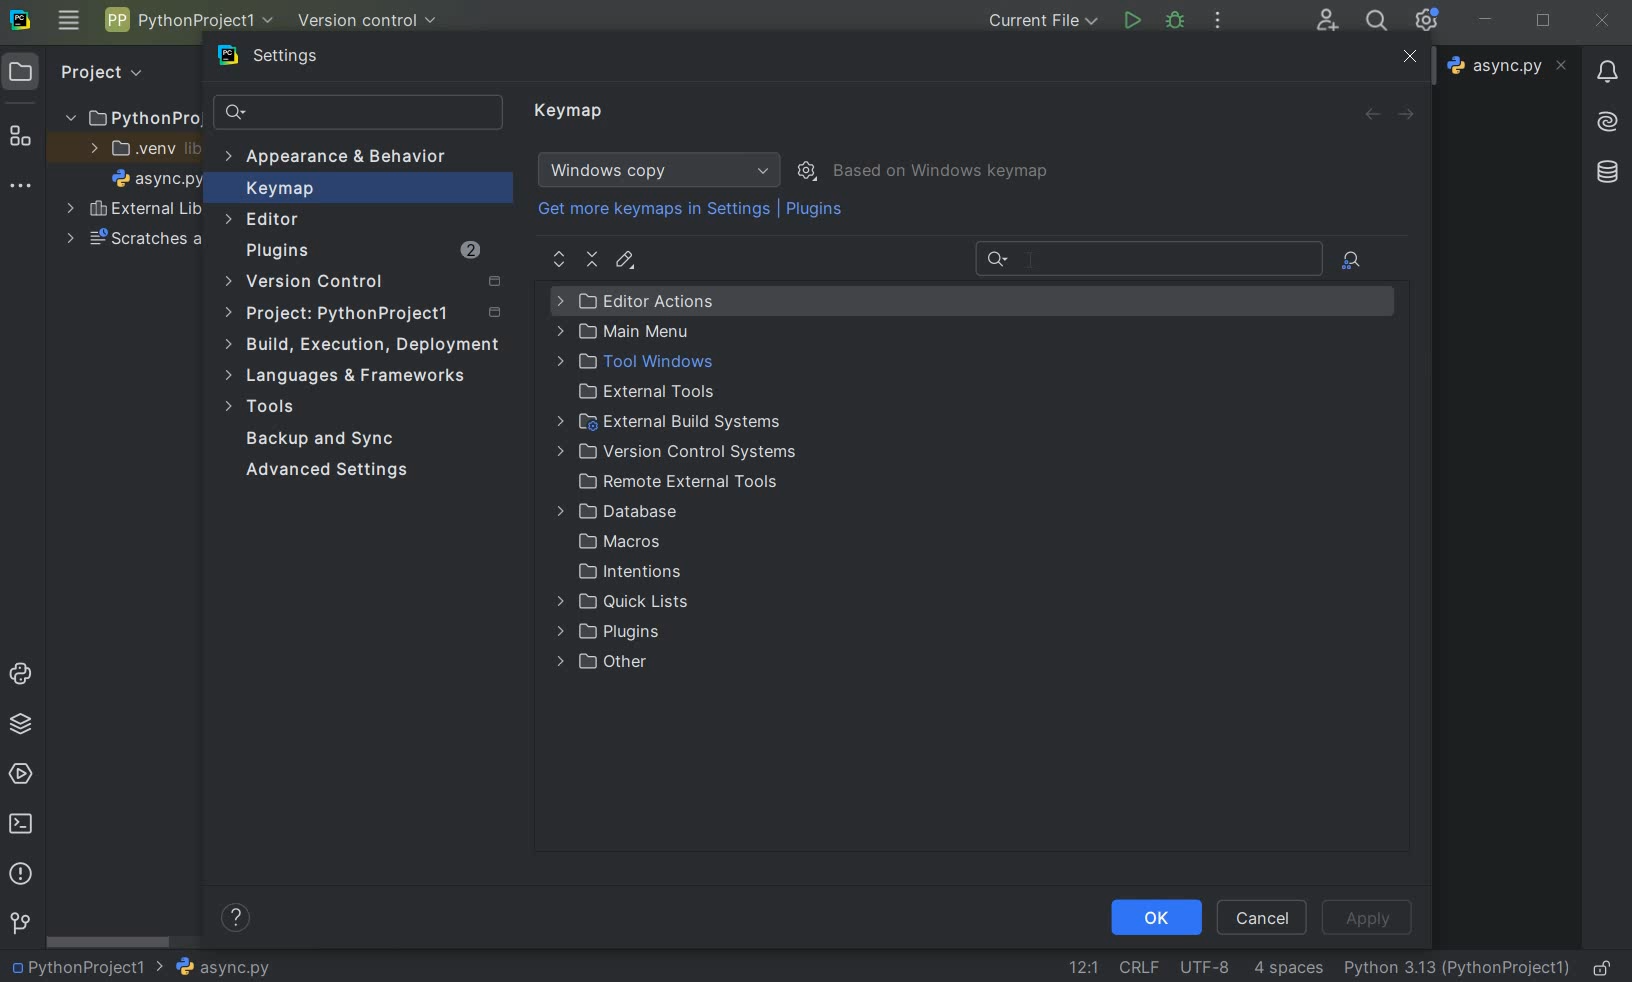  Describe the element at coordinates (75, 967) in the screenshot. I see `project name` at that location.